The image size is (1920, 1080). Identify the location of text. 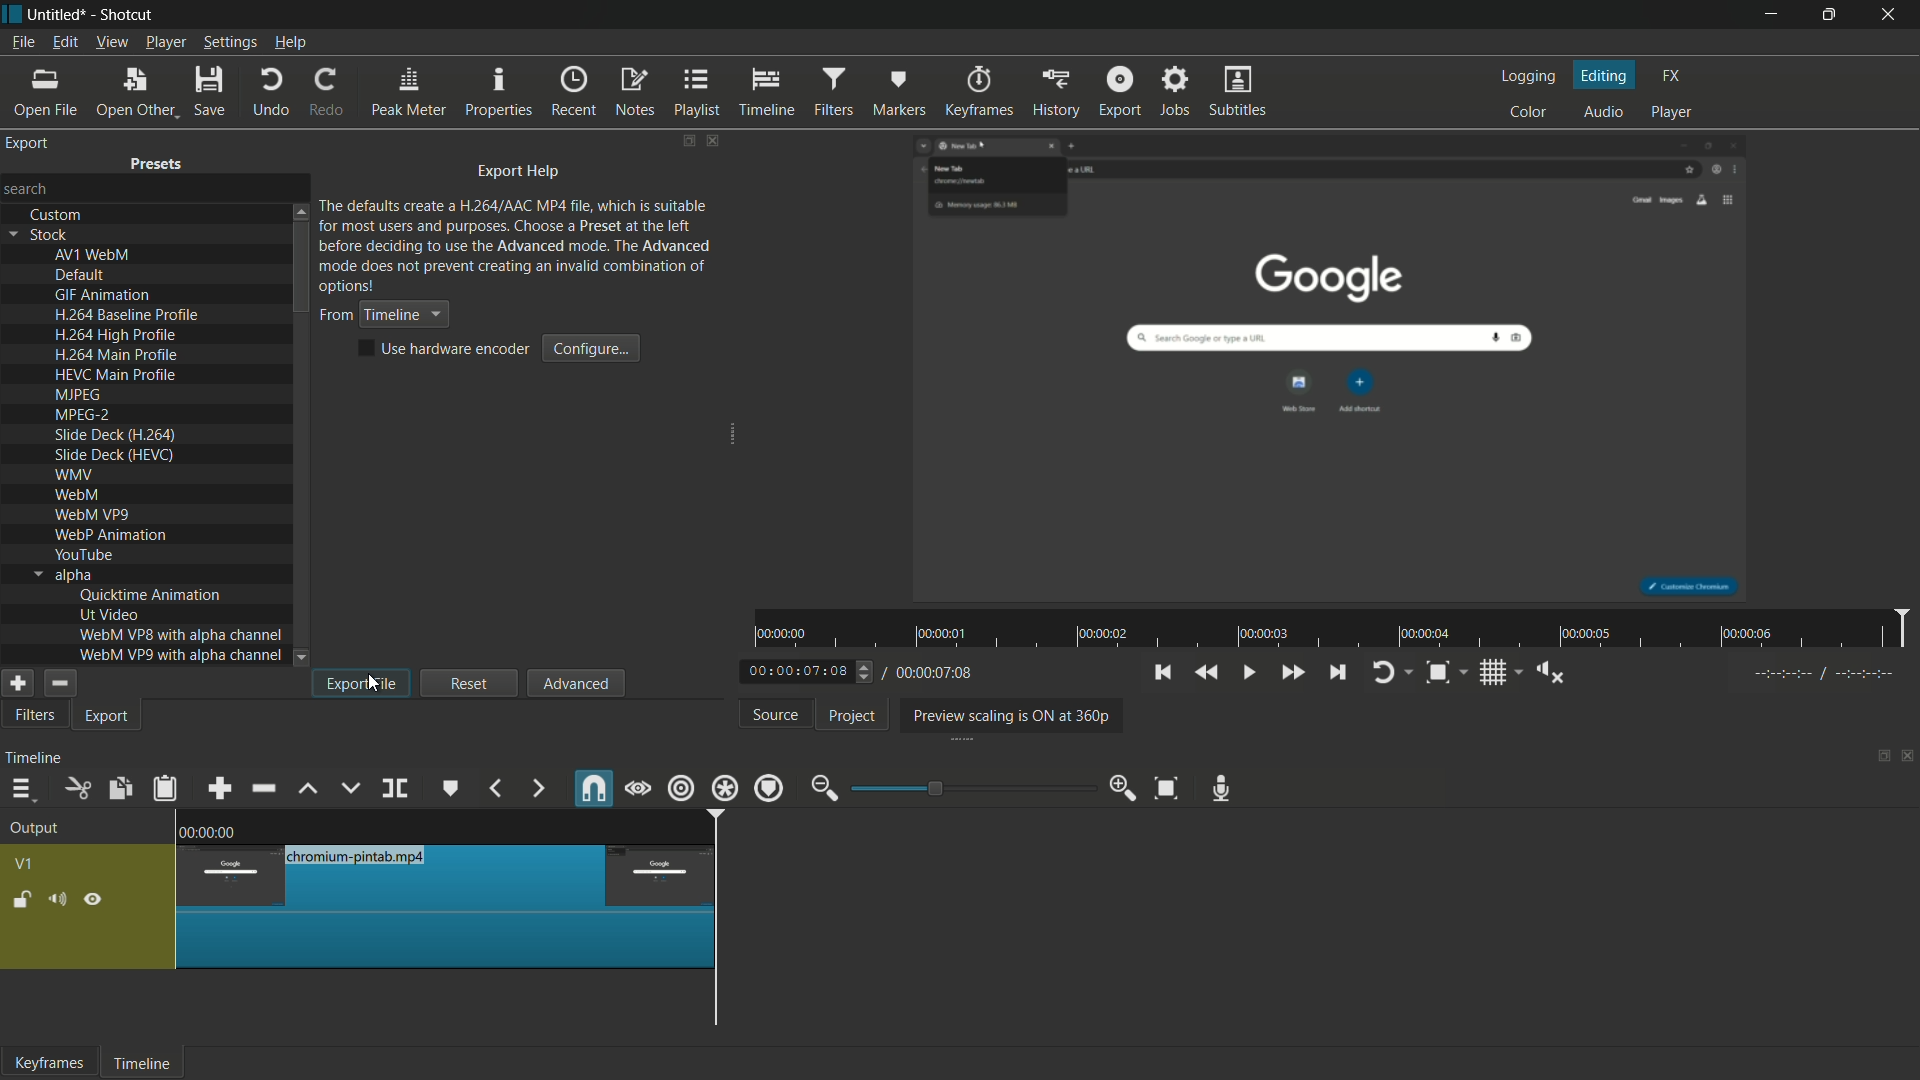
(515, 245).